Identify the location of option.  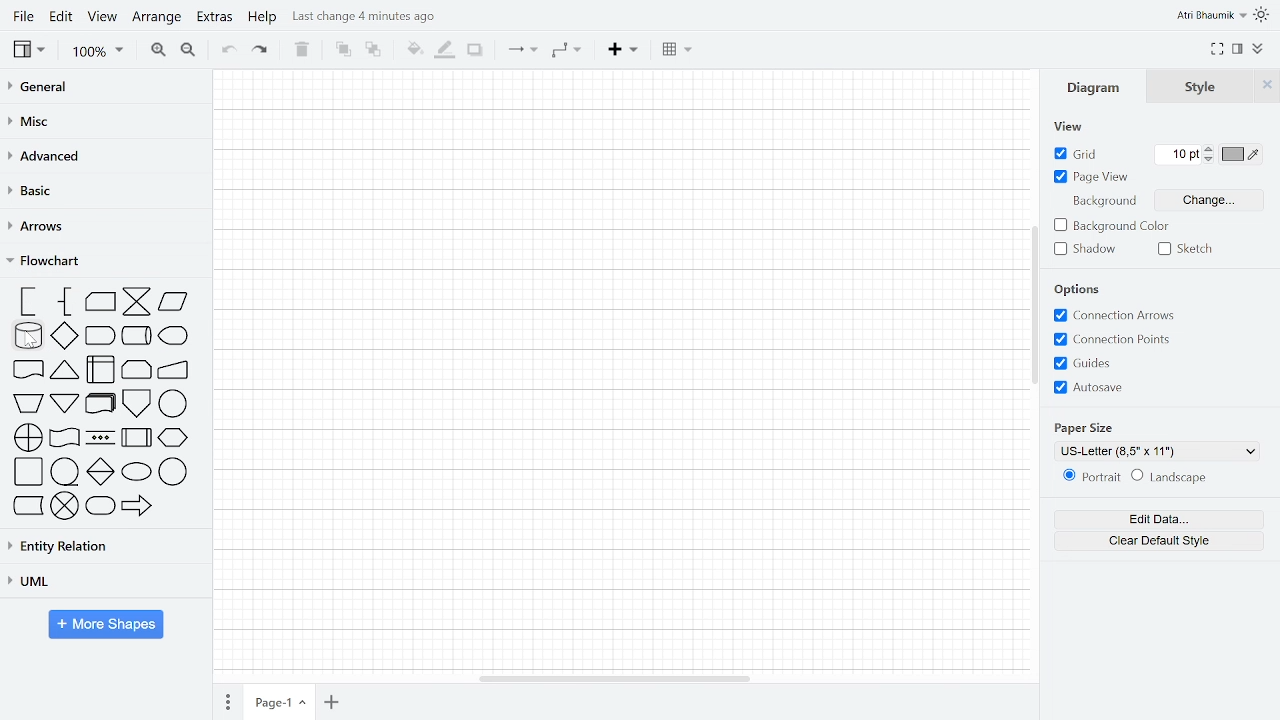
(1077, 291).